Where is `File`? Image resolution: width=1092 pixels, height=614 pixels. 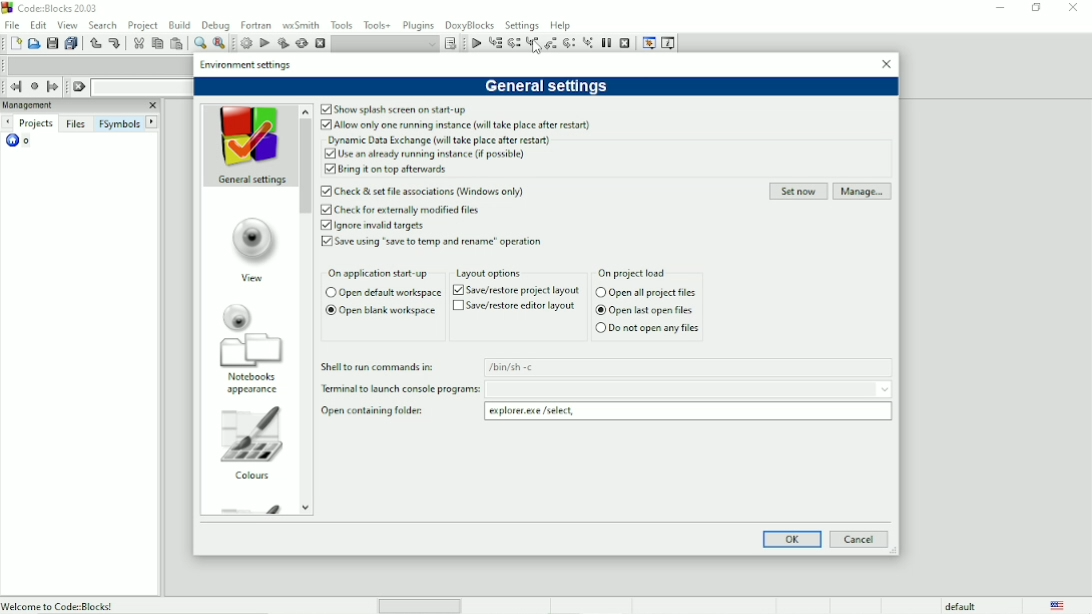 File is located at coordinates (12, 24).